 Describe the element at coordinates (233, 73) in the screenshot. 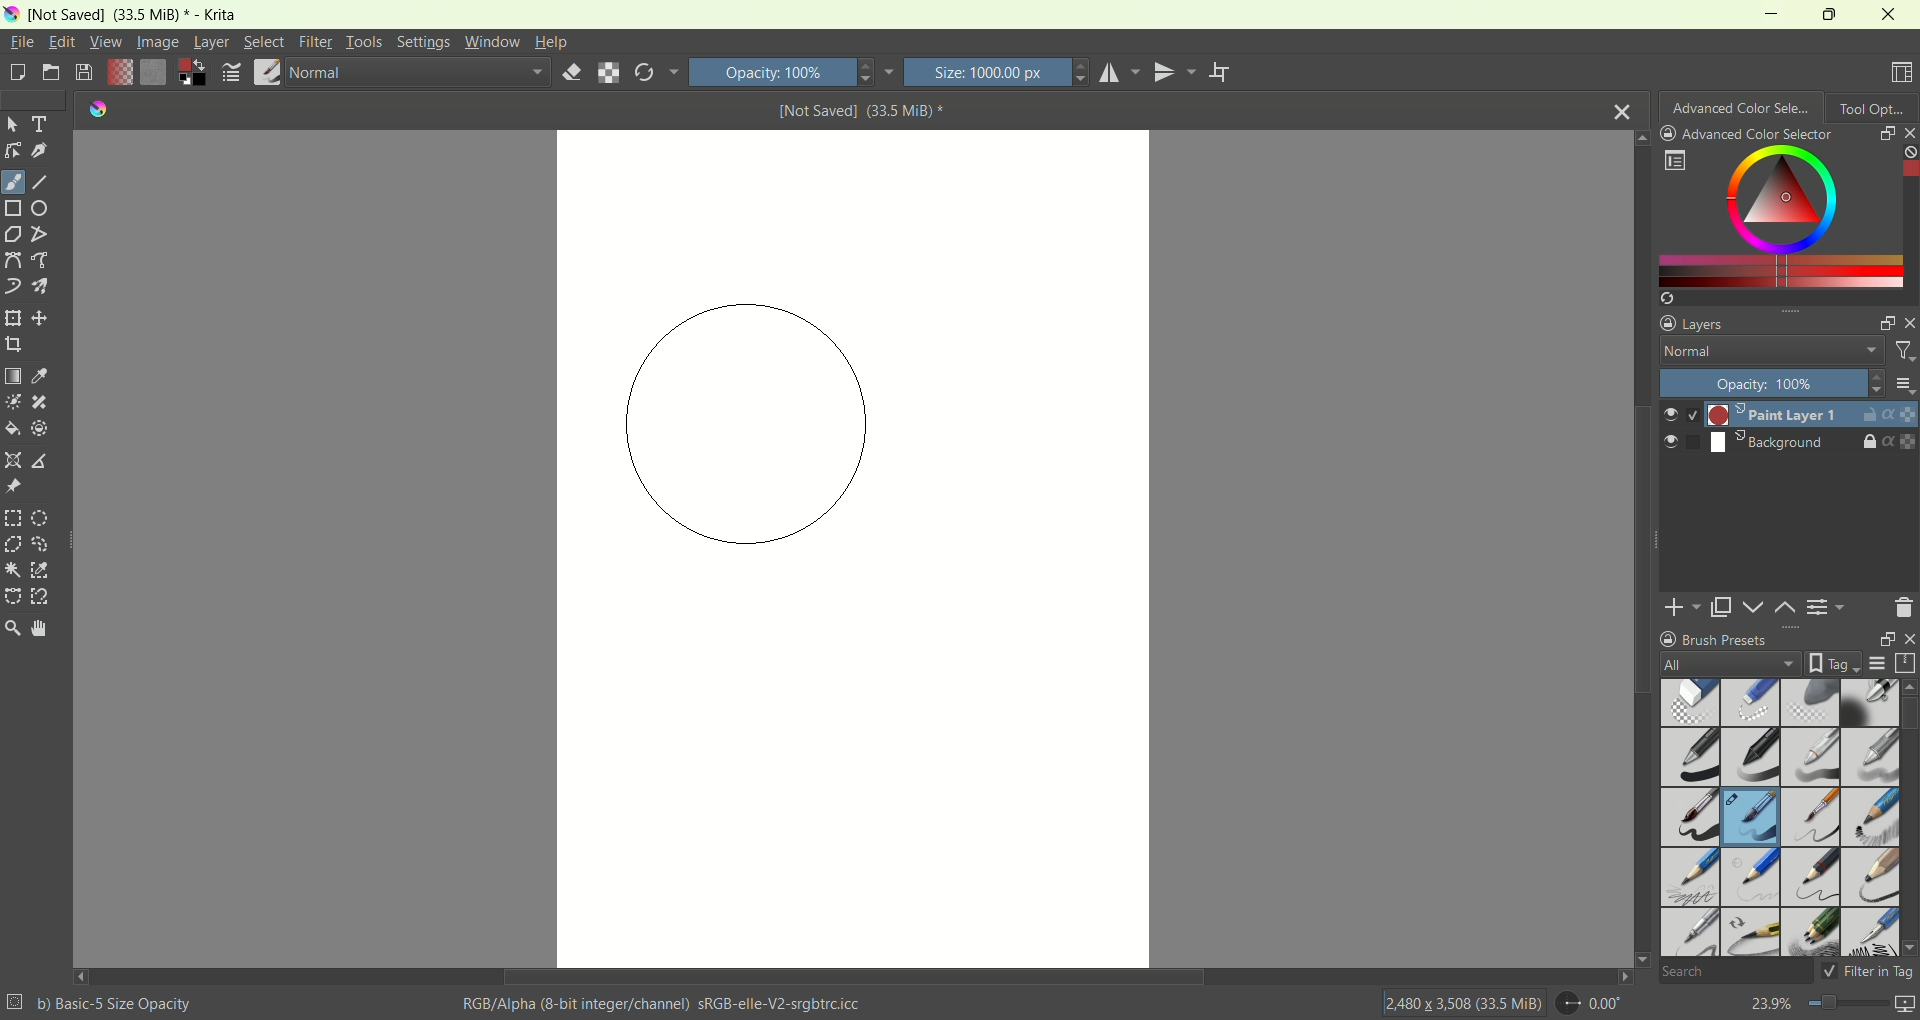

I see `edit brush settings` at that location.